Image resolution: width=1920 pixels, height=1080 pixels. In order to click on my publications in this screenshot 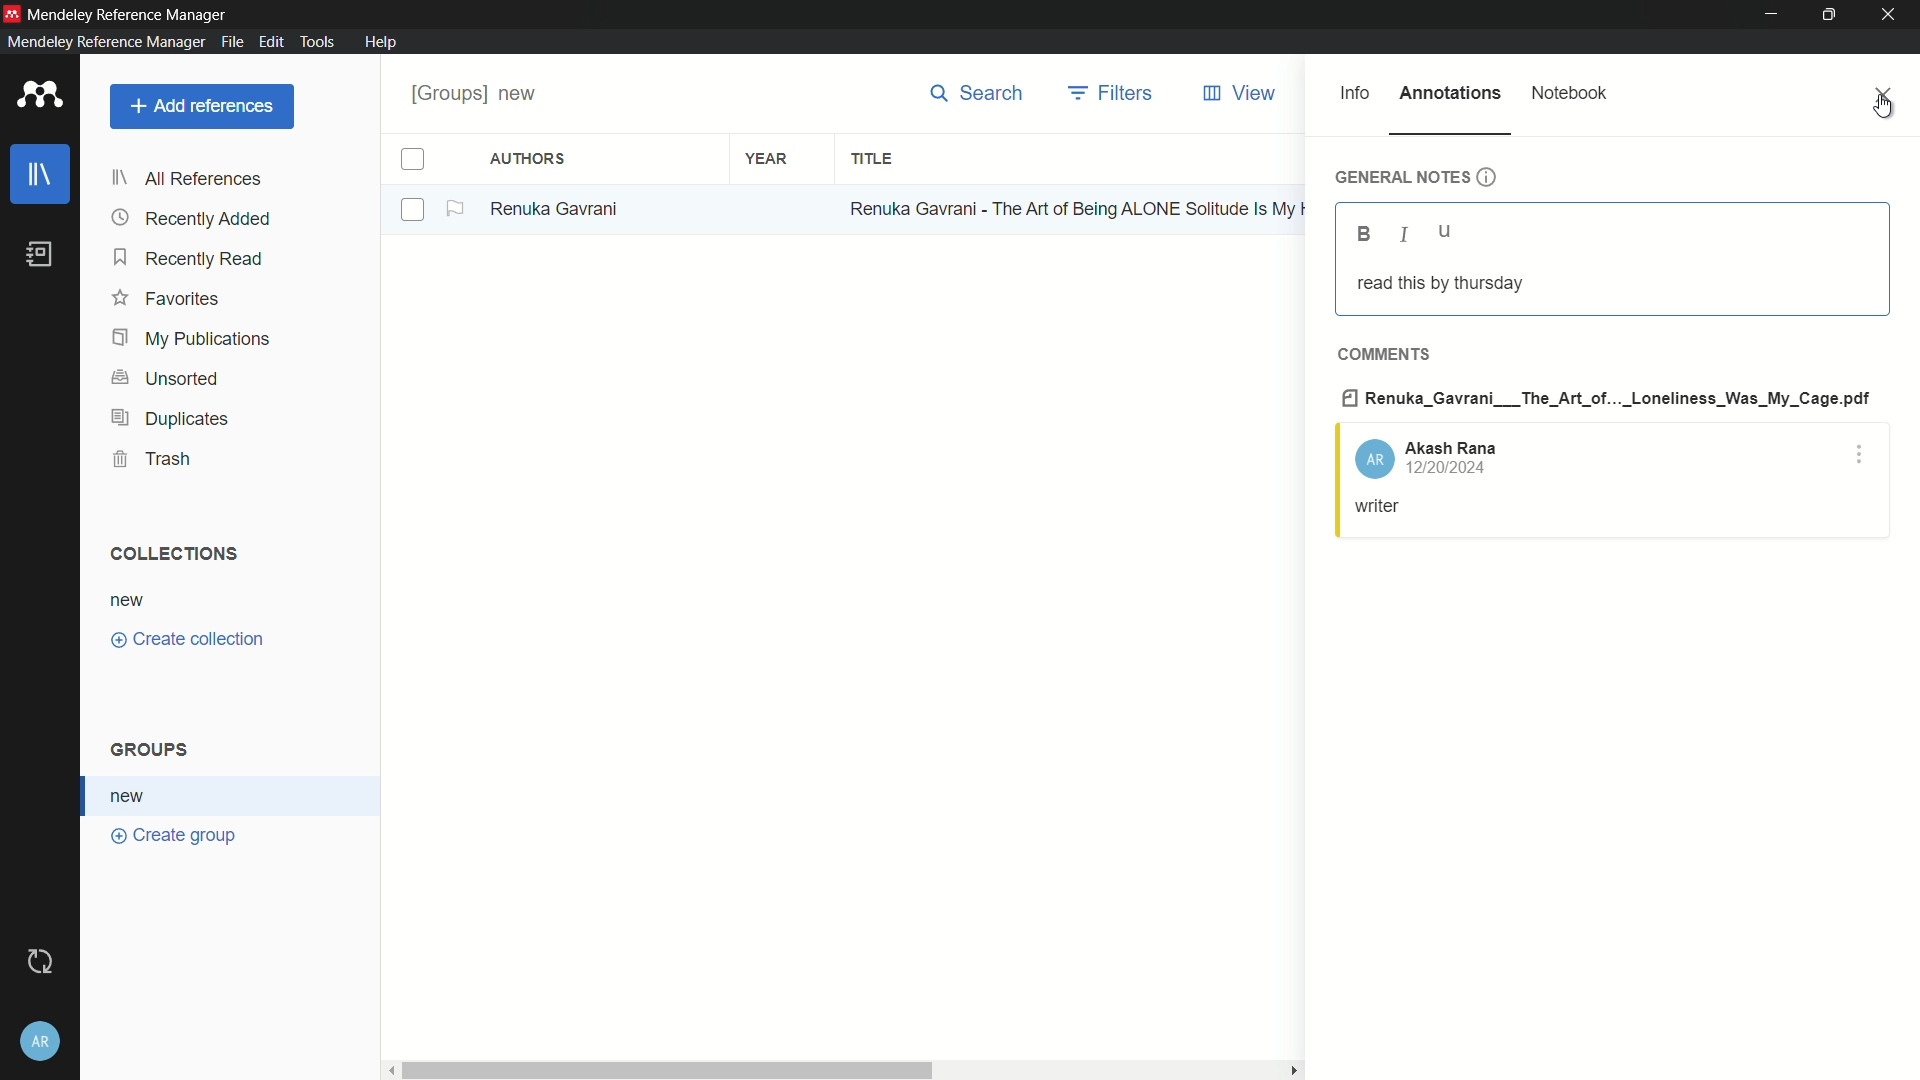, I will do `click(191, 339)`.